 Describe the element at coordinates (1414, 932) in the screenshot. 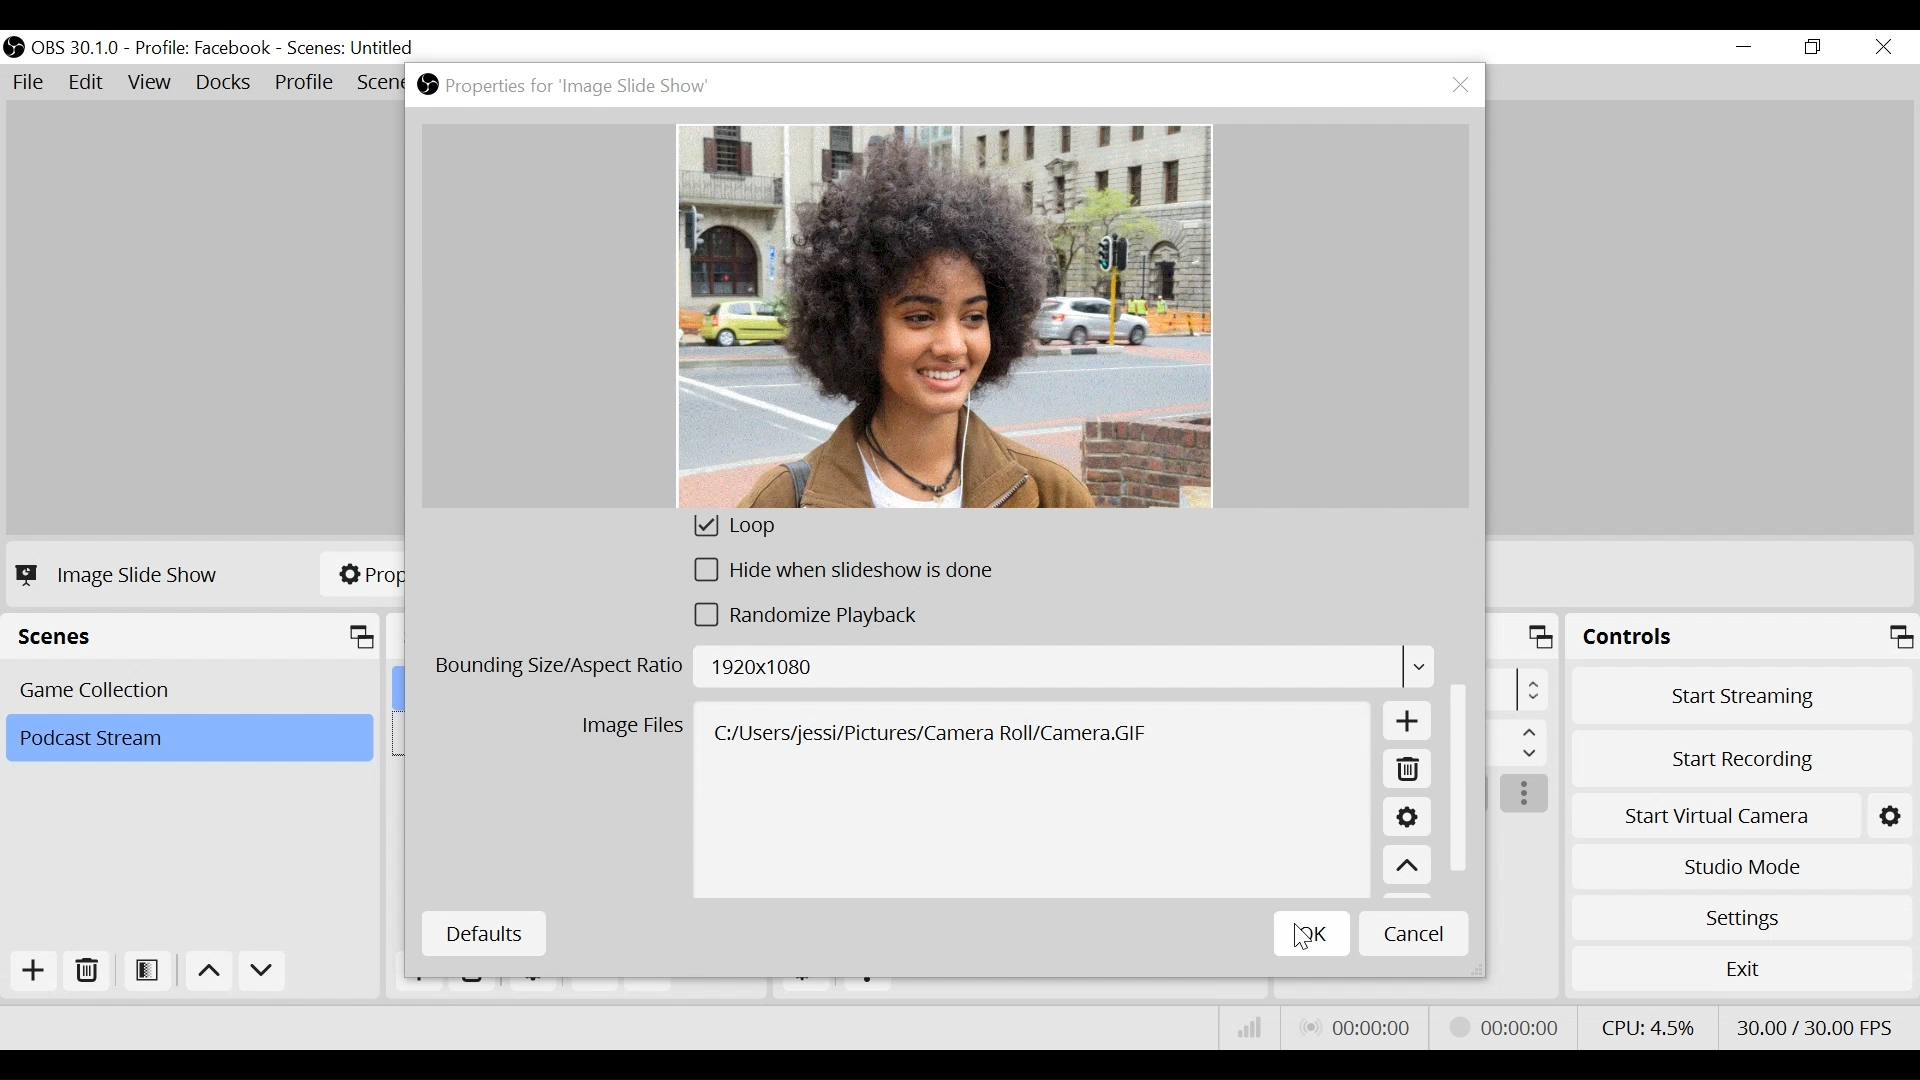

I see `Cancel` at that location.